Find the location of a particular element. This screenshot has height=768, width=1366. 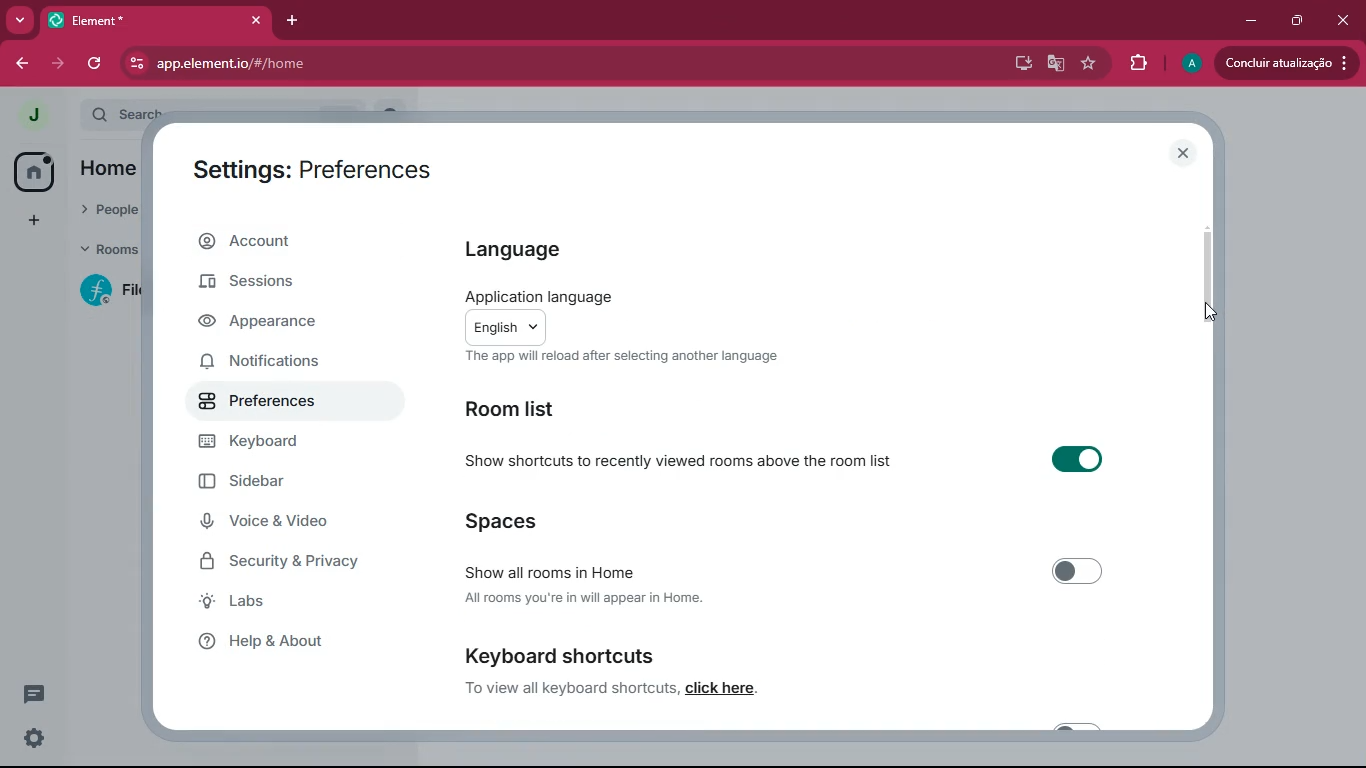

home is located at coordinates (108, 170).